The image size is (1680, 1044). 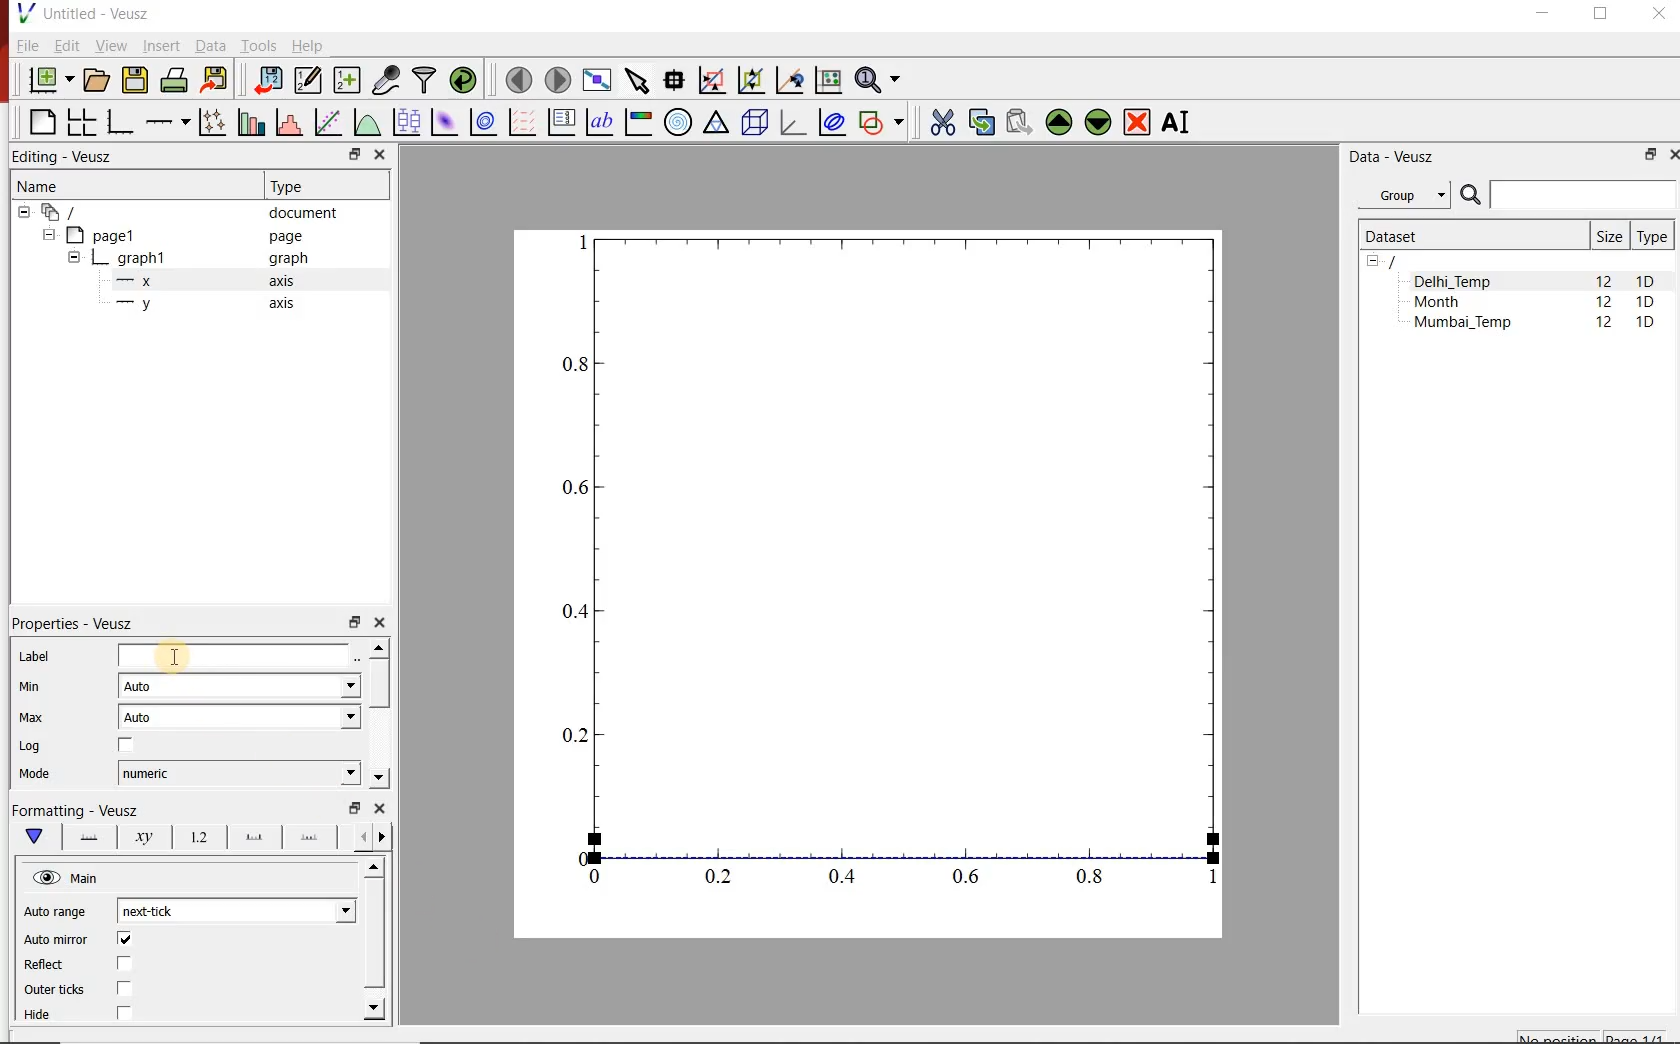 What do you see at coordinates (165, 122) in the screenshot?
I see `Add an axis to the plot` at bounding box center [165, 122].